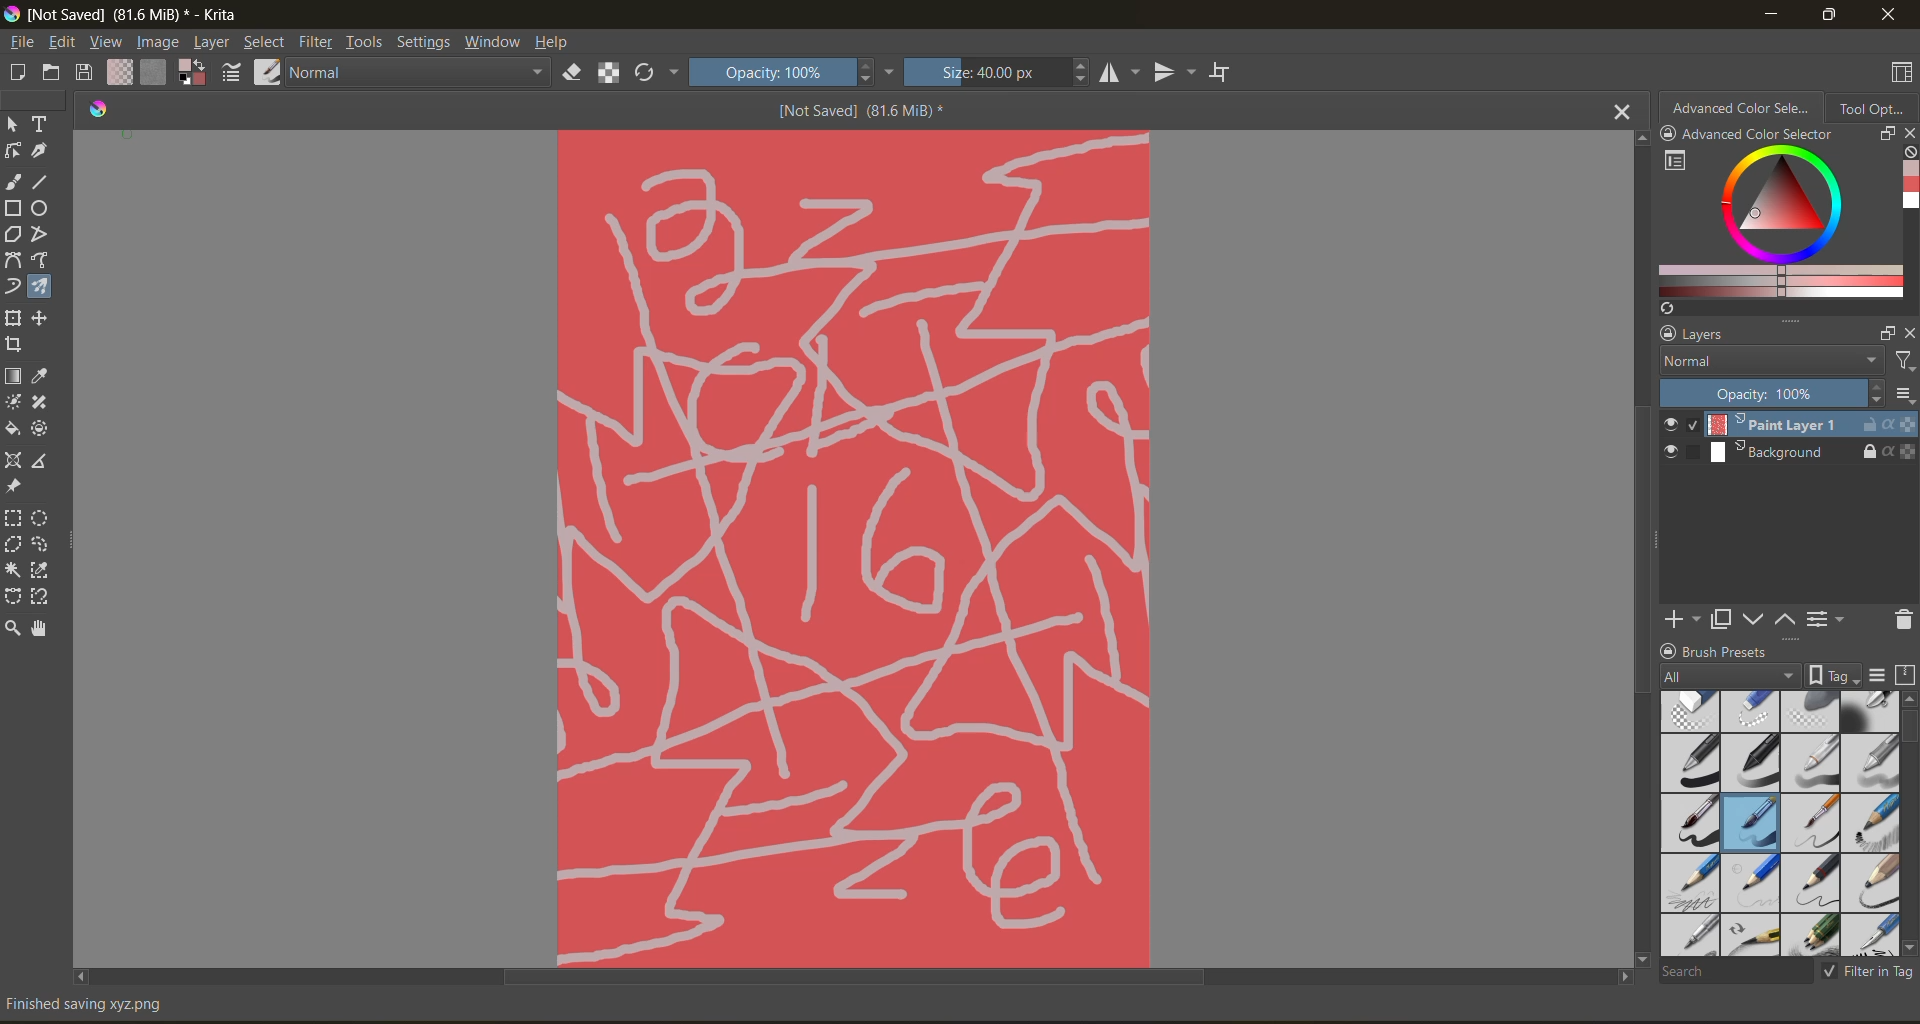  Describe the element at coordinates (1908, 188) in the screenshot. I see `Advanced color selector` at that location.